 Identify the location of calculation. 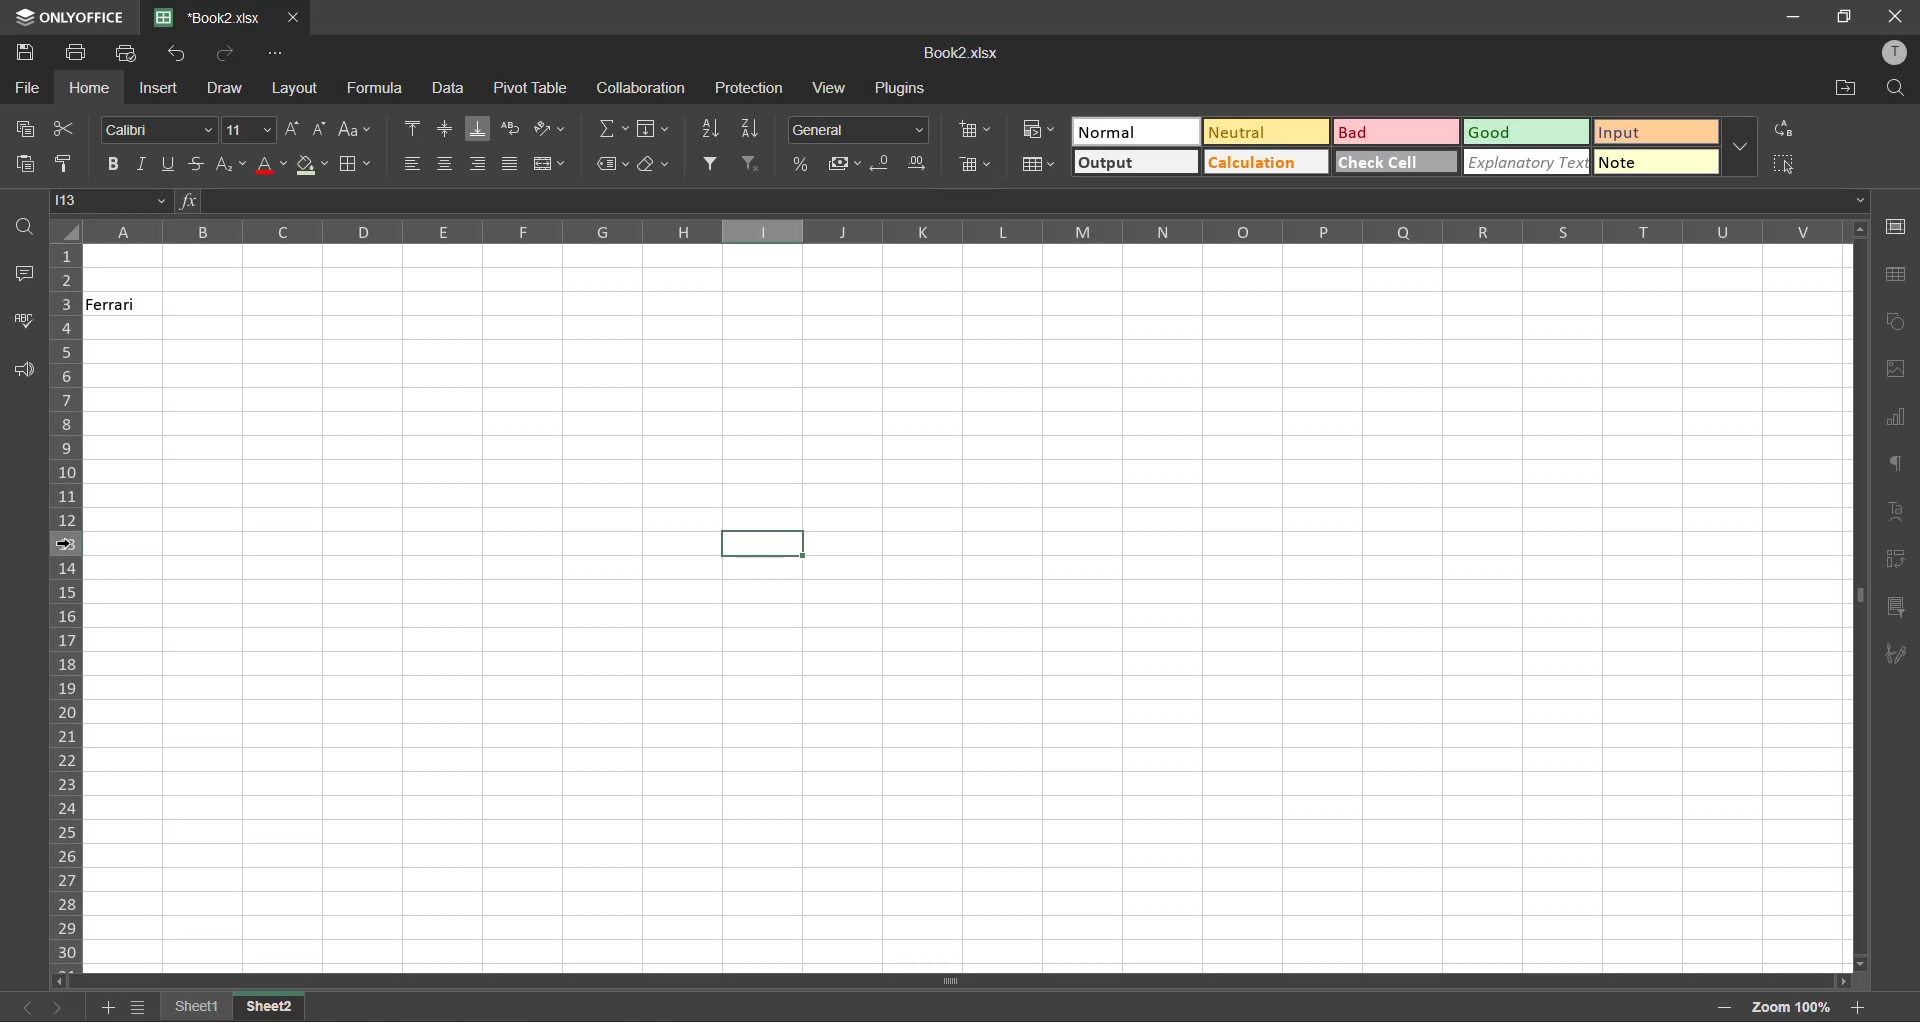
(1266, 162).